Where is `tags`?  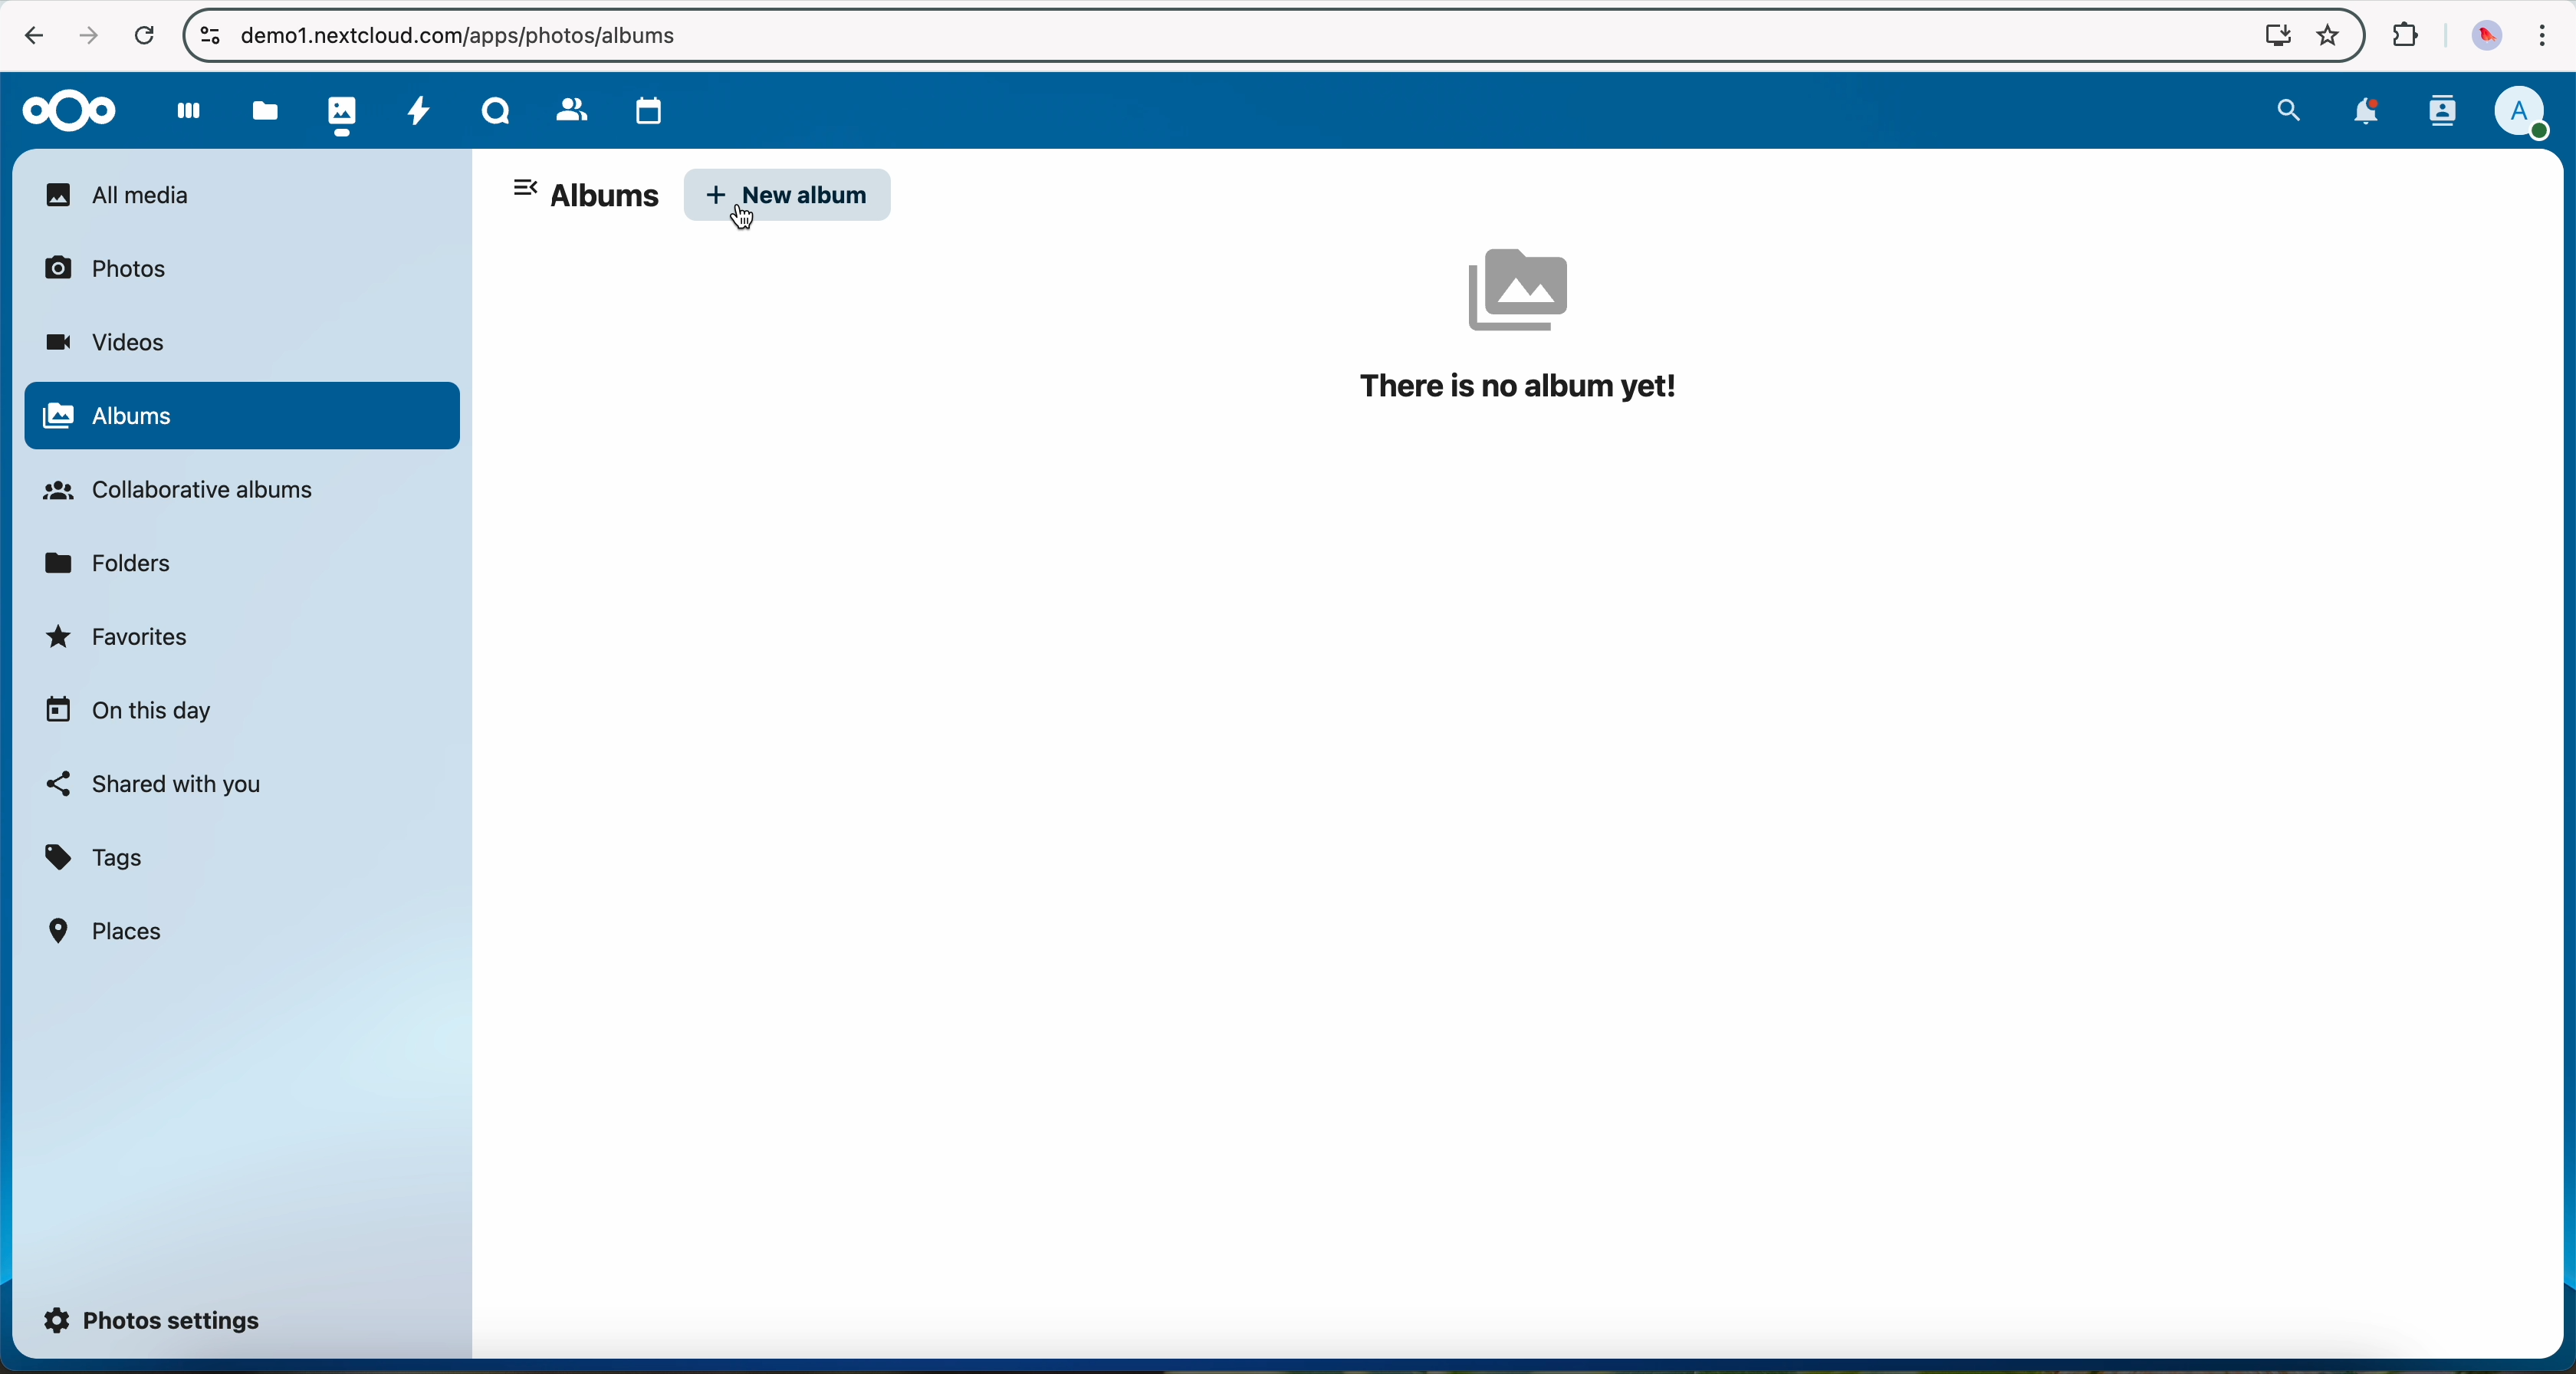
tags is located at coordinates (95, 859).